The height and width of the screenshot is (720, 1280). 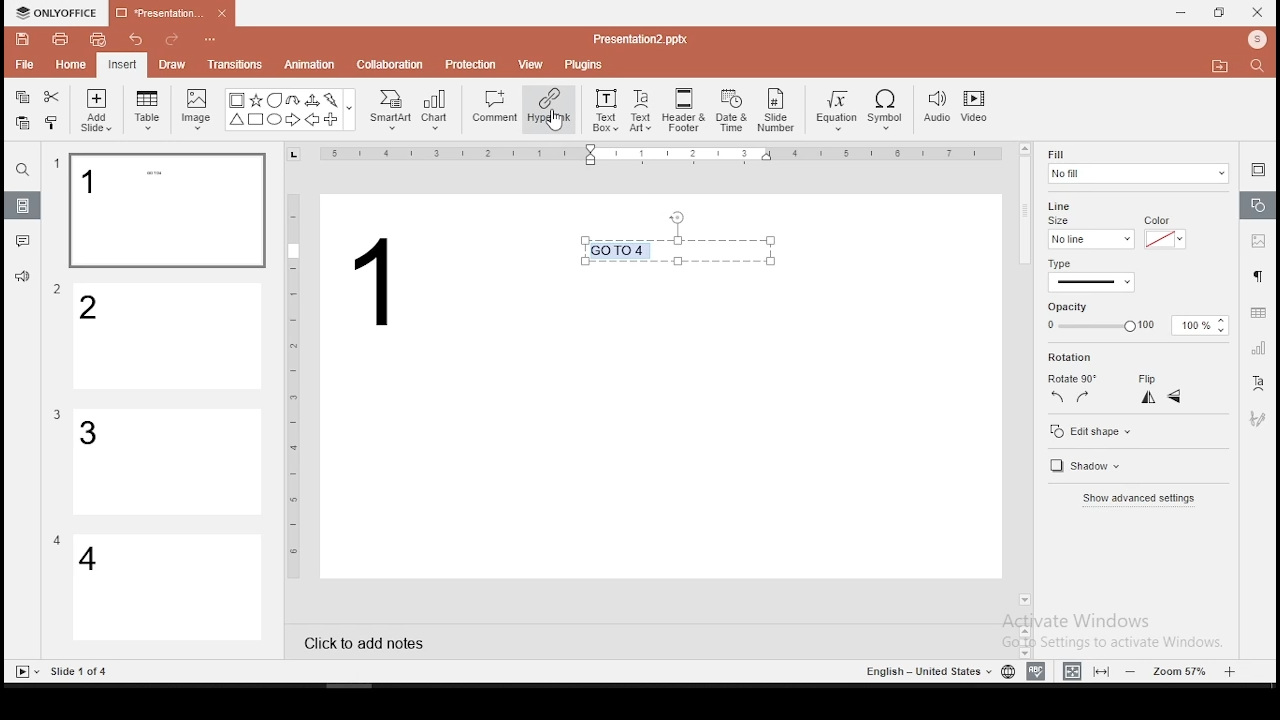 I want to click on image, so click(x=198, y=109).